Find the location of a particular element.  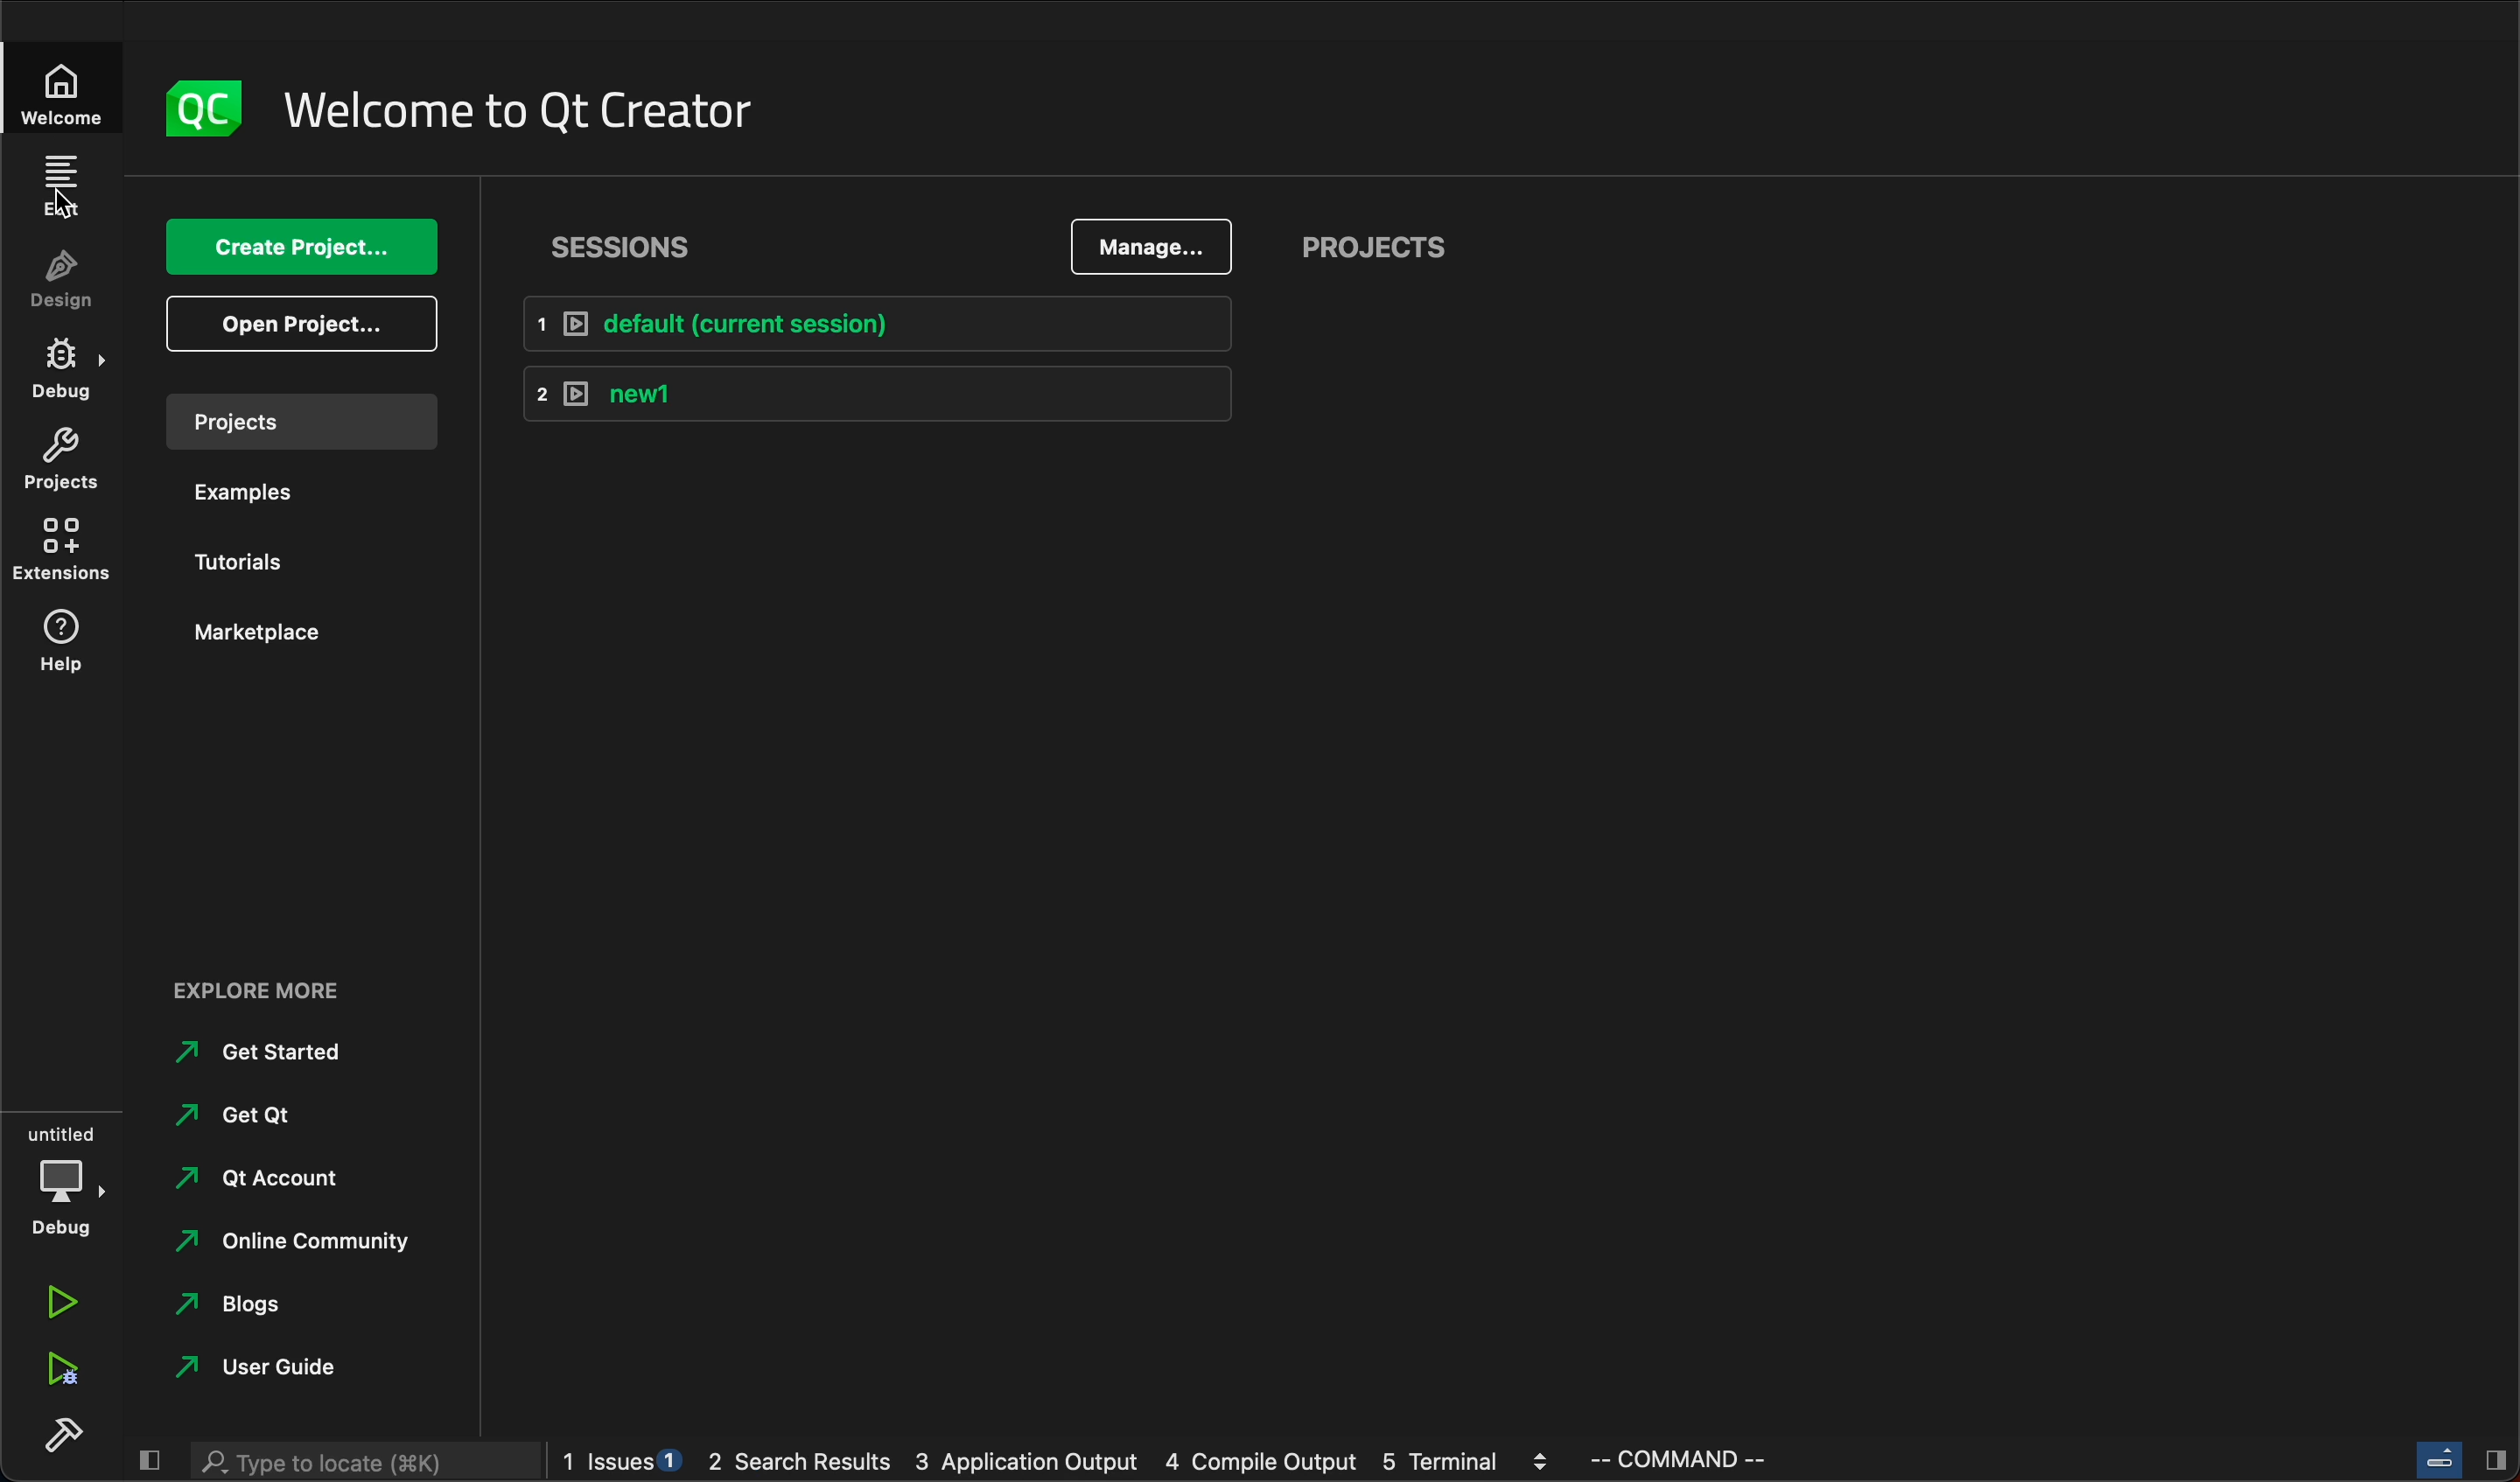

examples is located at coordinates (245, 491).